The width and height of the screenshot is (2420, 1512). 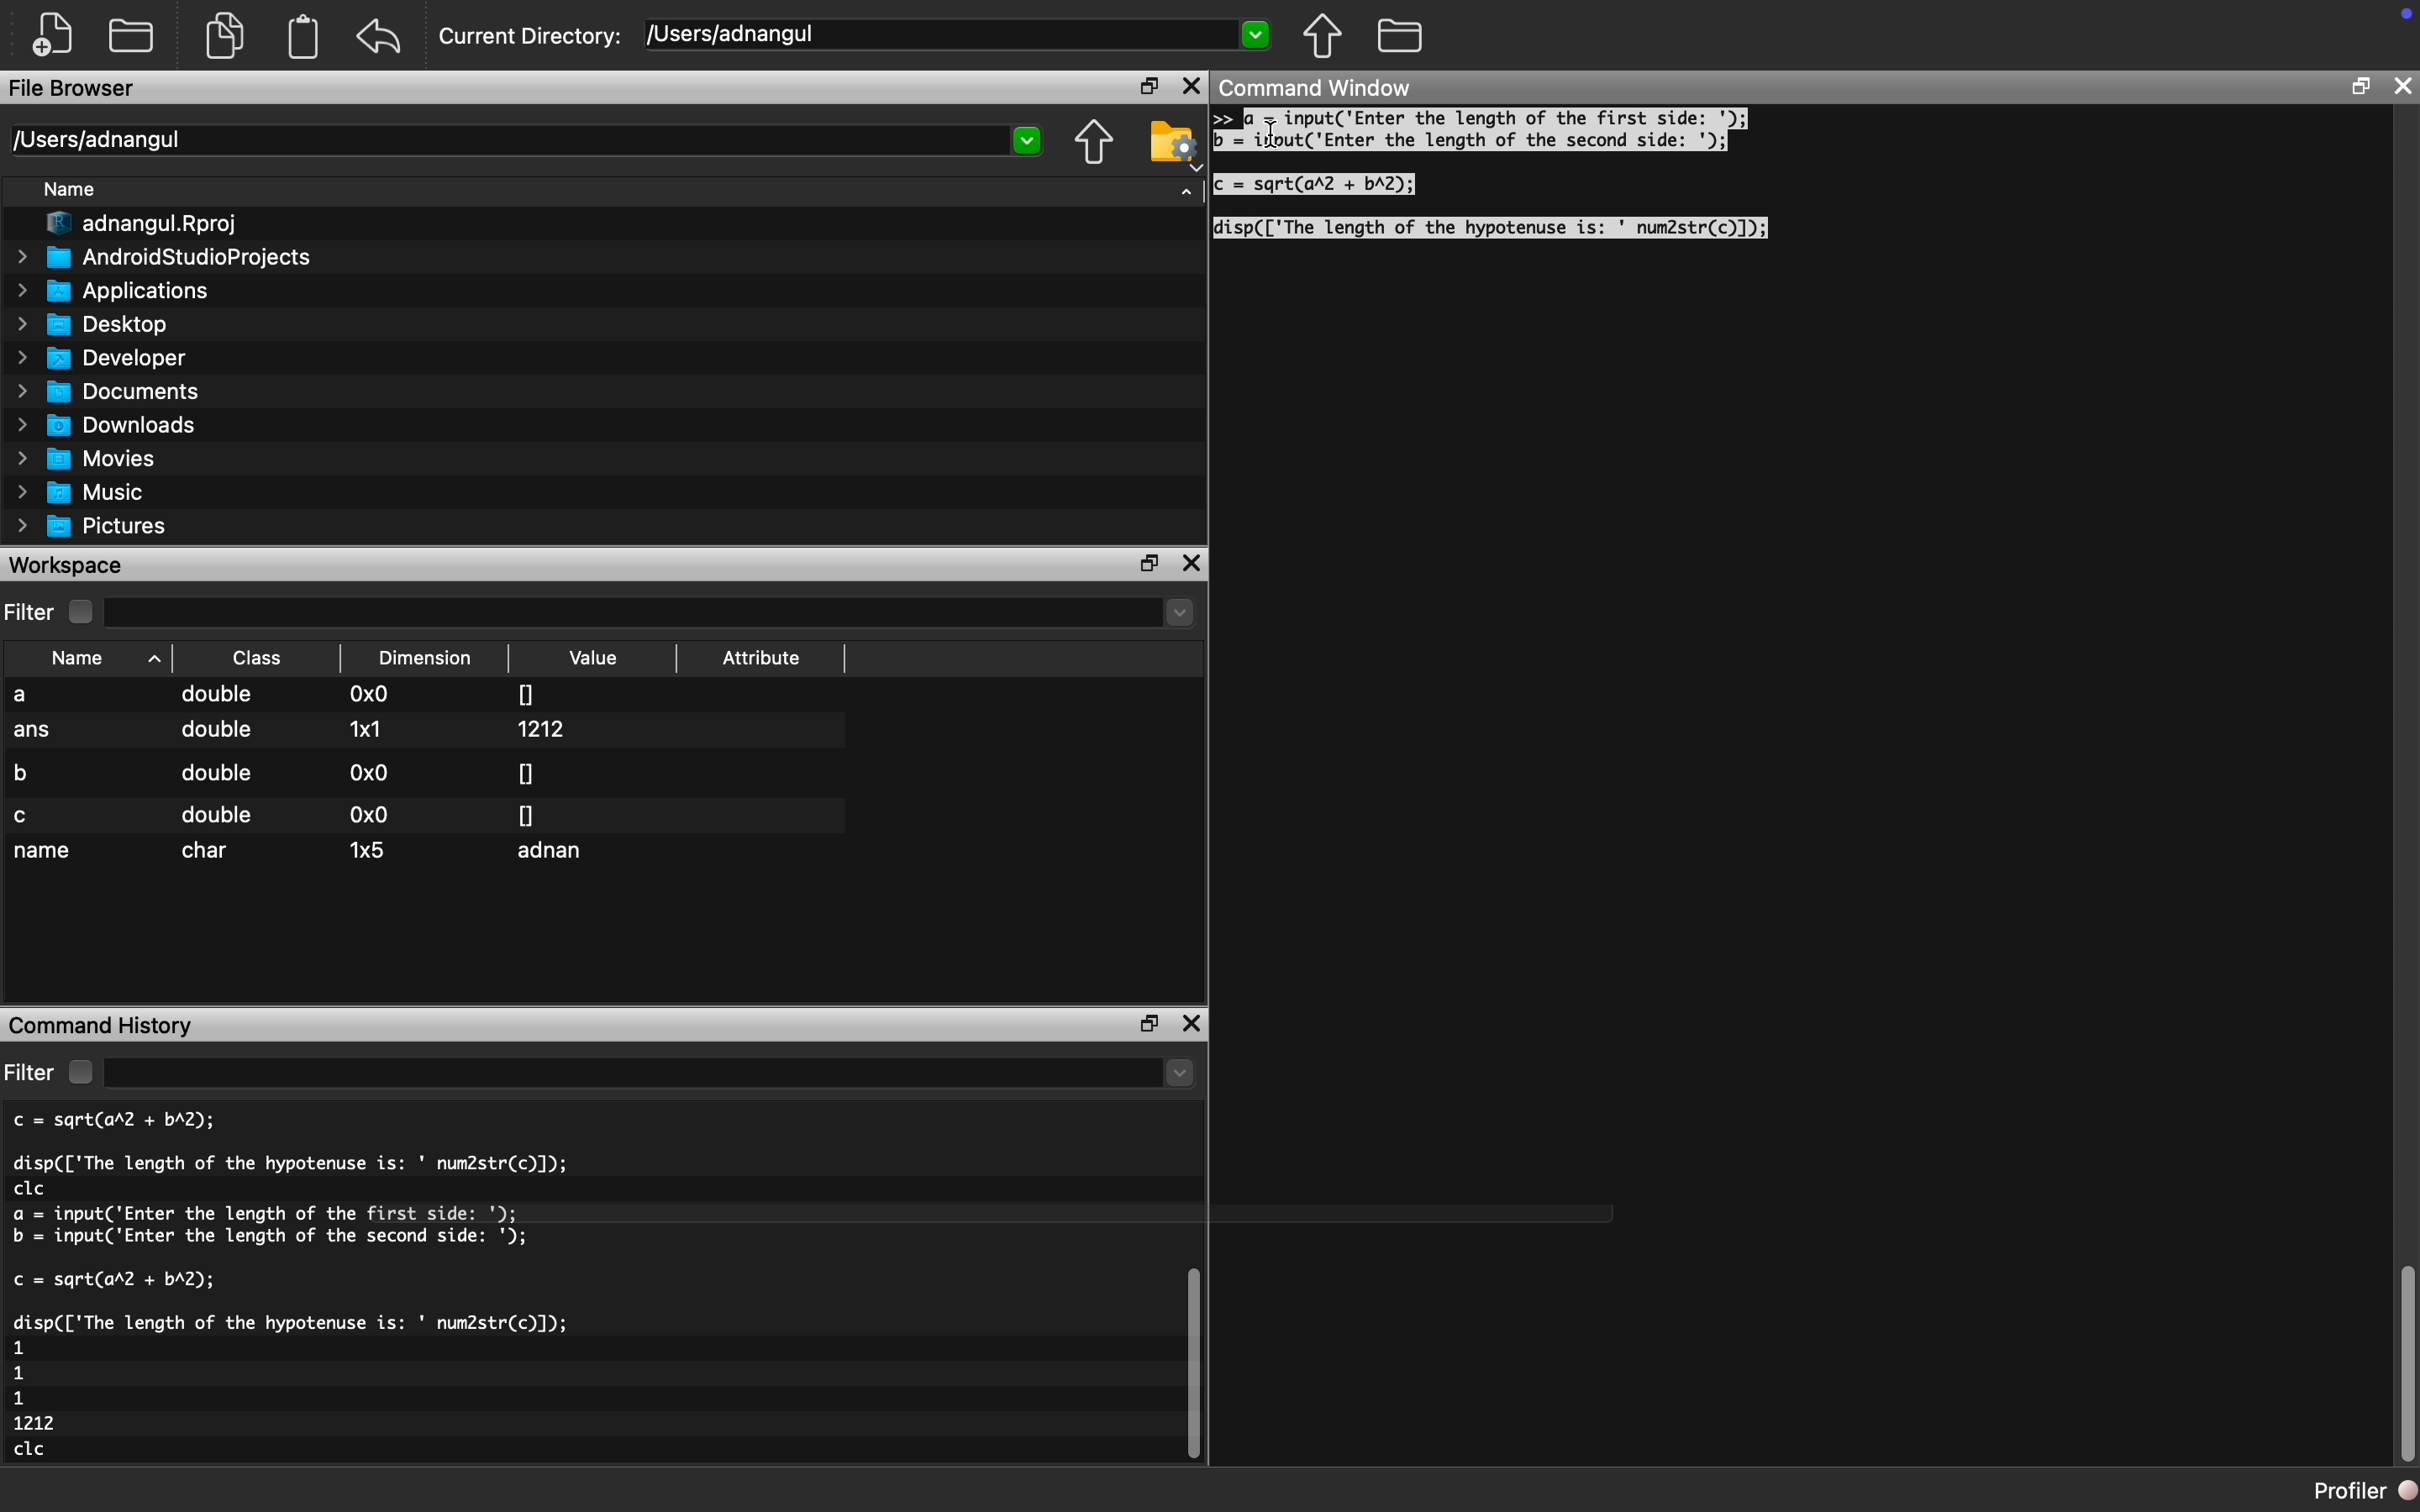 What do you see at coordinates (25, 816) in the screenshot?
I see `c` at bounding box center [25, 816].